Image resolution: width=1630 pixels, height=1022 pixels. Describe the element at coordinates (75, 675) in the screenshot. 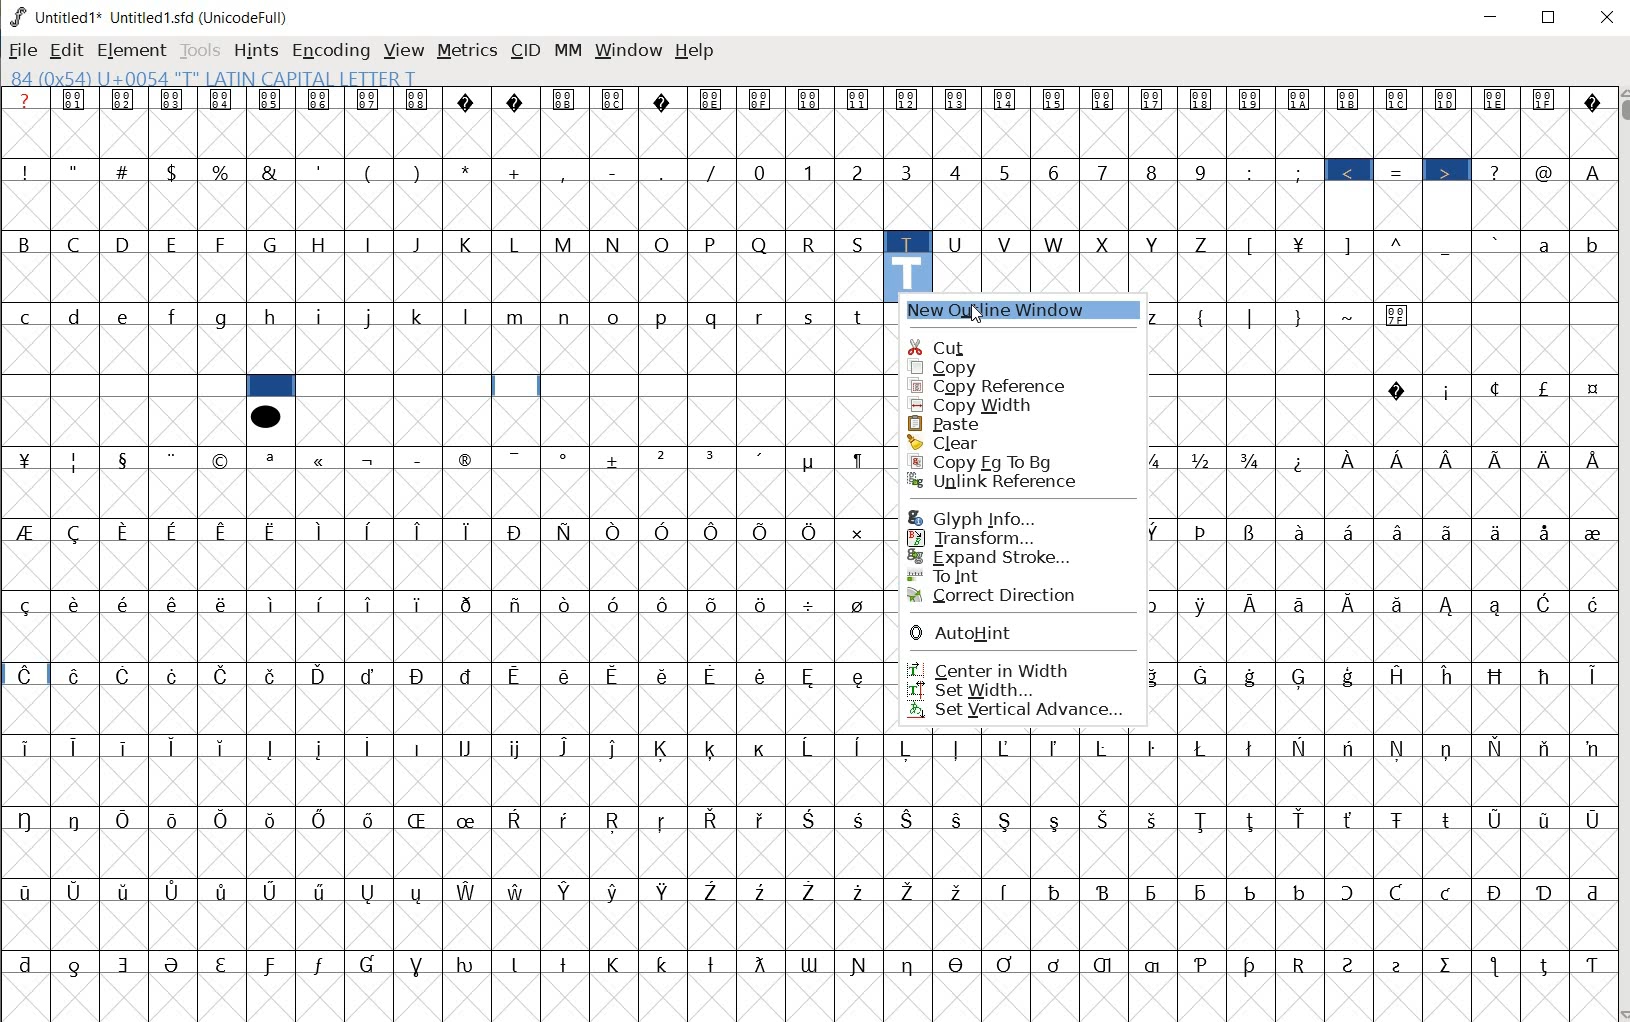

I see `Symbol` at that location.